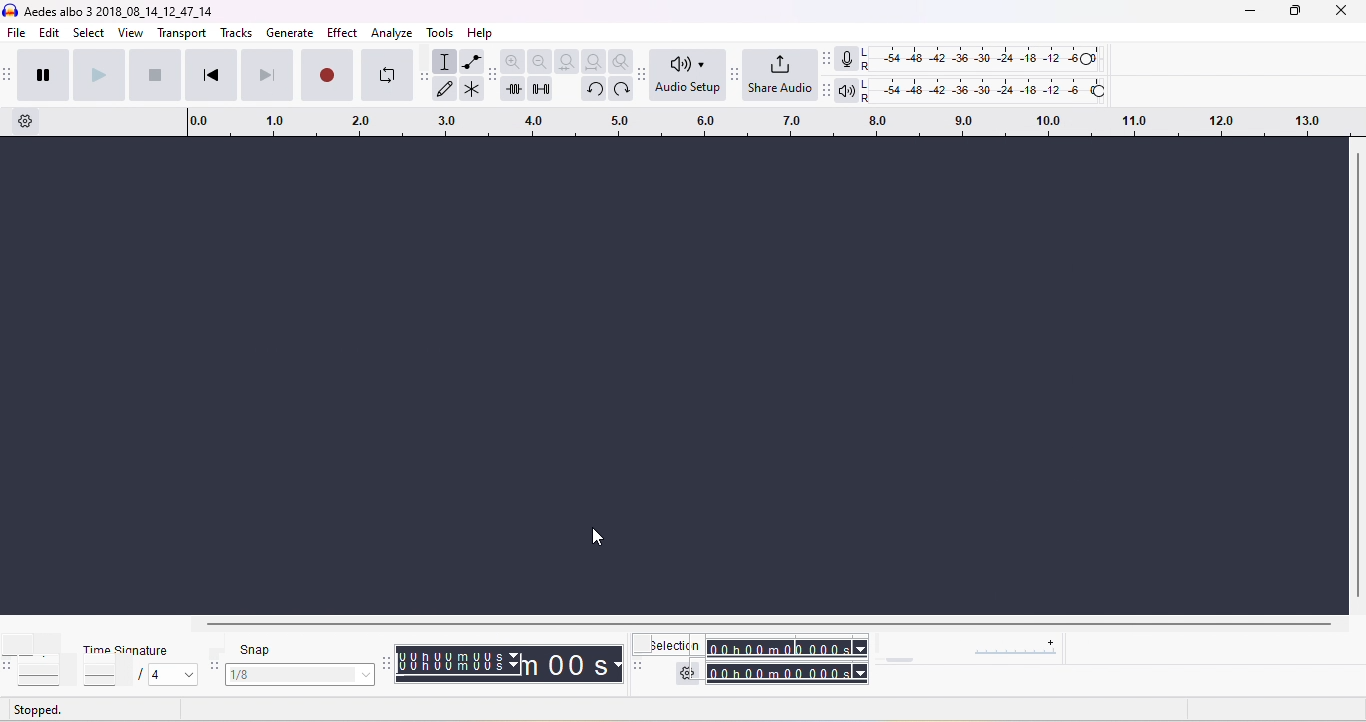 The height and width of the screenshot is (722, 1366). I want to click on undo, so click(594, 89).